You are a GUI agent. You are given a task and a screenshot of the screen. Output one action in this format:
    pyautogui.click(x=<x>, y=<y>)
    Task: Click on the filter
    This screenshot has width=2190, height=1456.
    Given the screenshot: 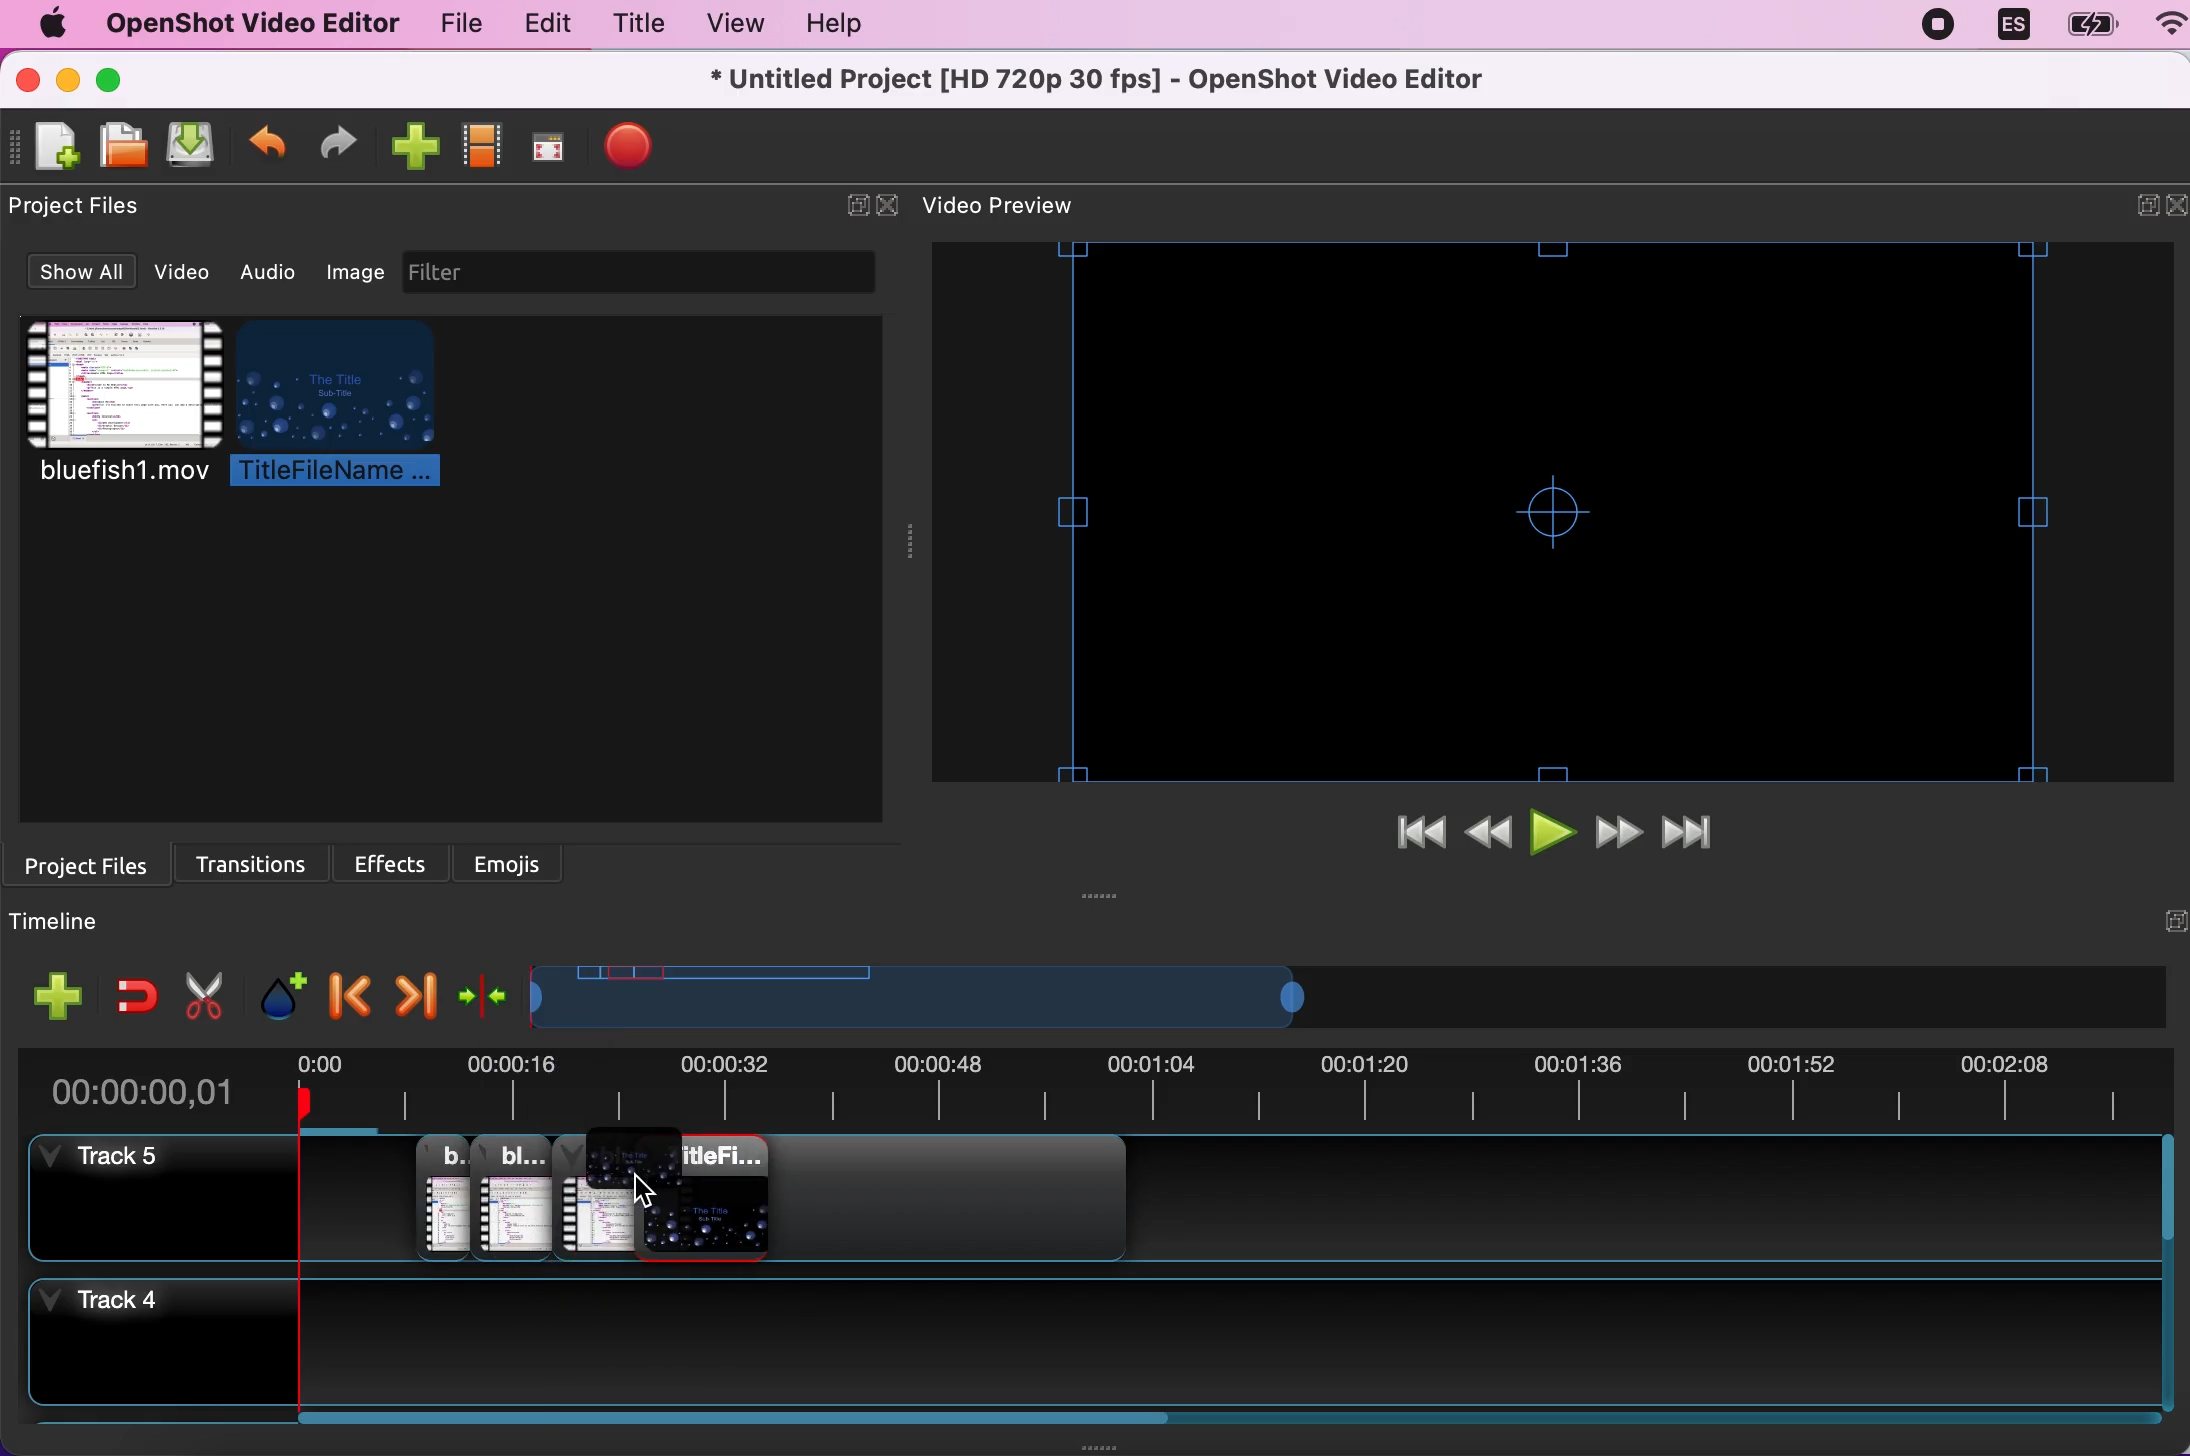 What is the action you would take?
    pyautogui.click(x=660, y=272)
    